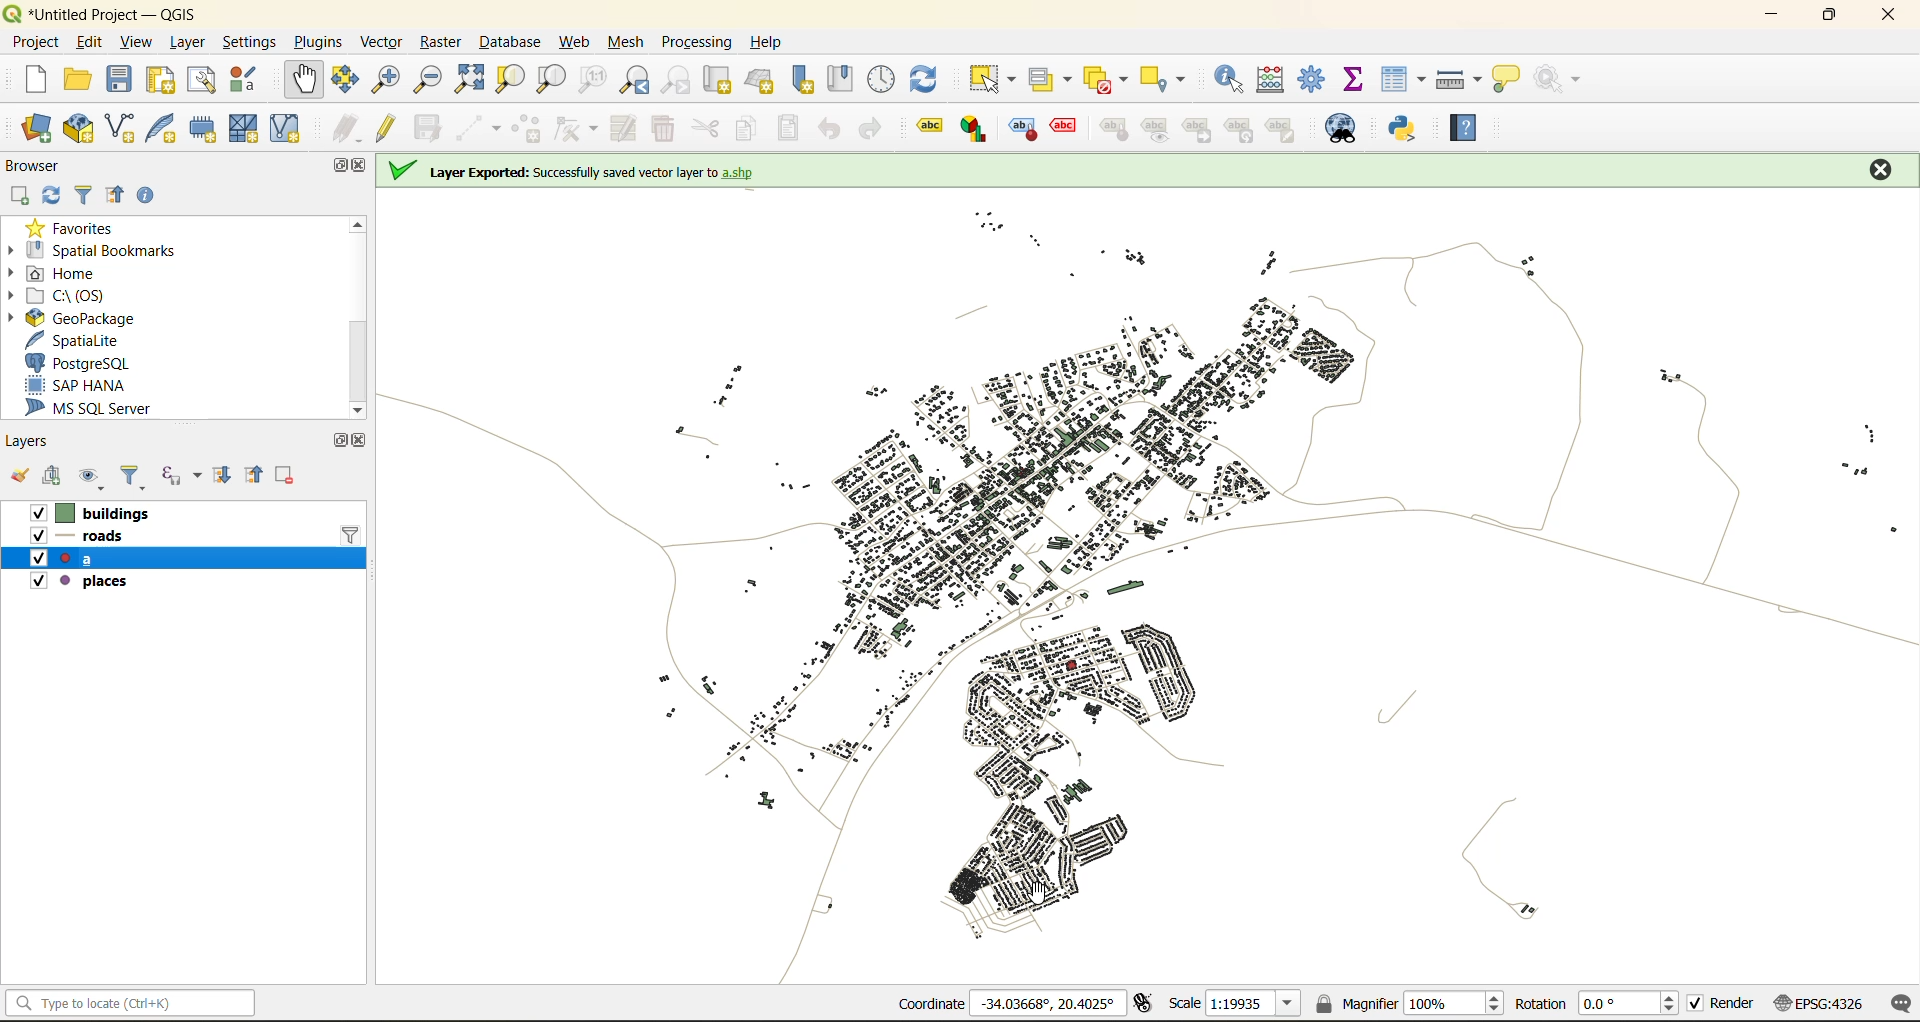 The width and height of the screenshot is (1920, 1022). What do you see at coordinates (626, 129) in the screenshot?
I see `modify` at bounding box center [626, 129].